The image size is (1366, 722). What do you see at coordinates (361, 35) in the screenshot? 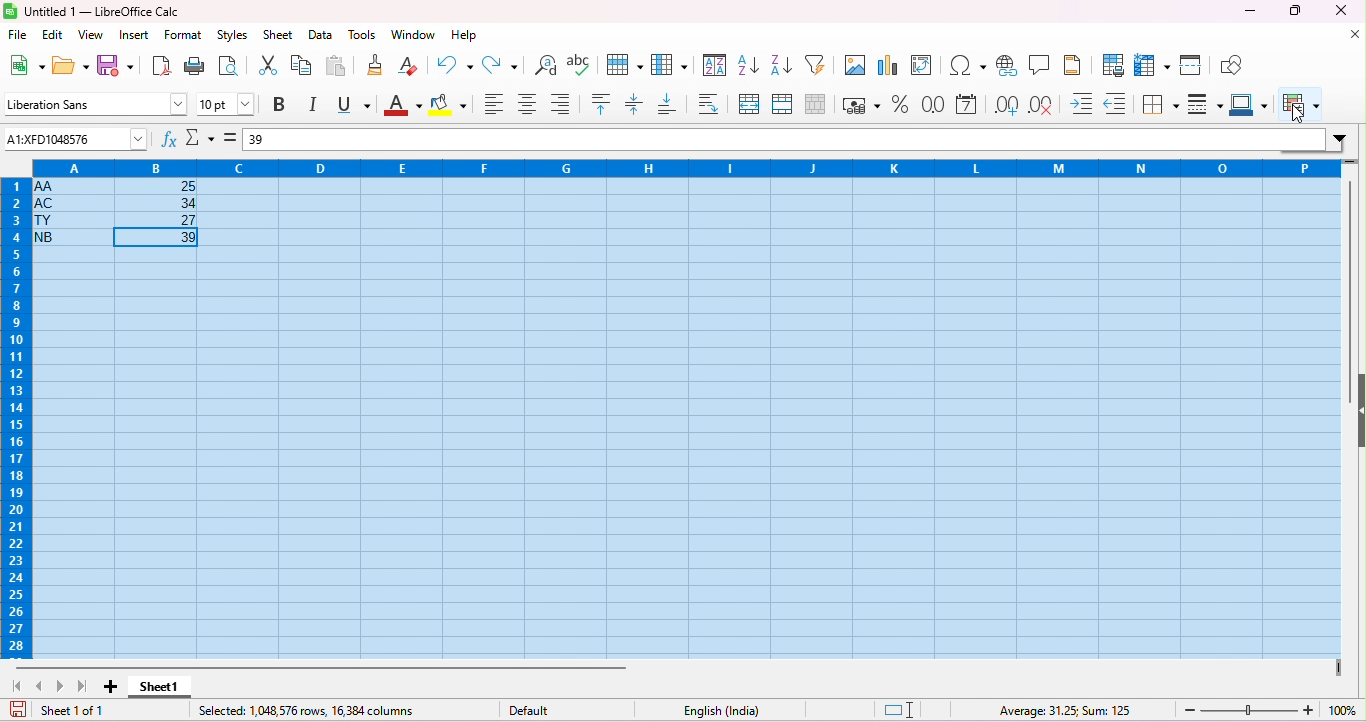
I see `tools` at bounding box center [361, 35].